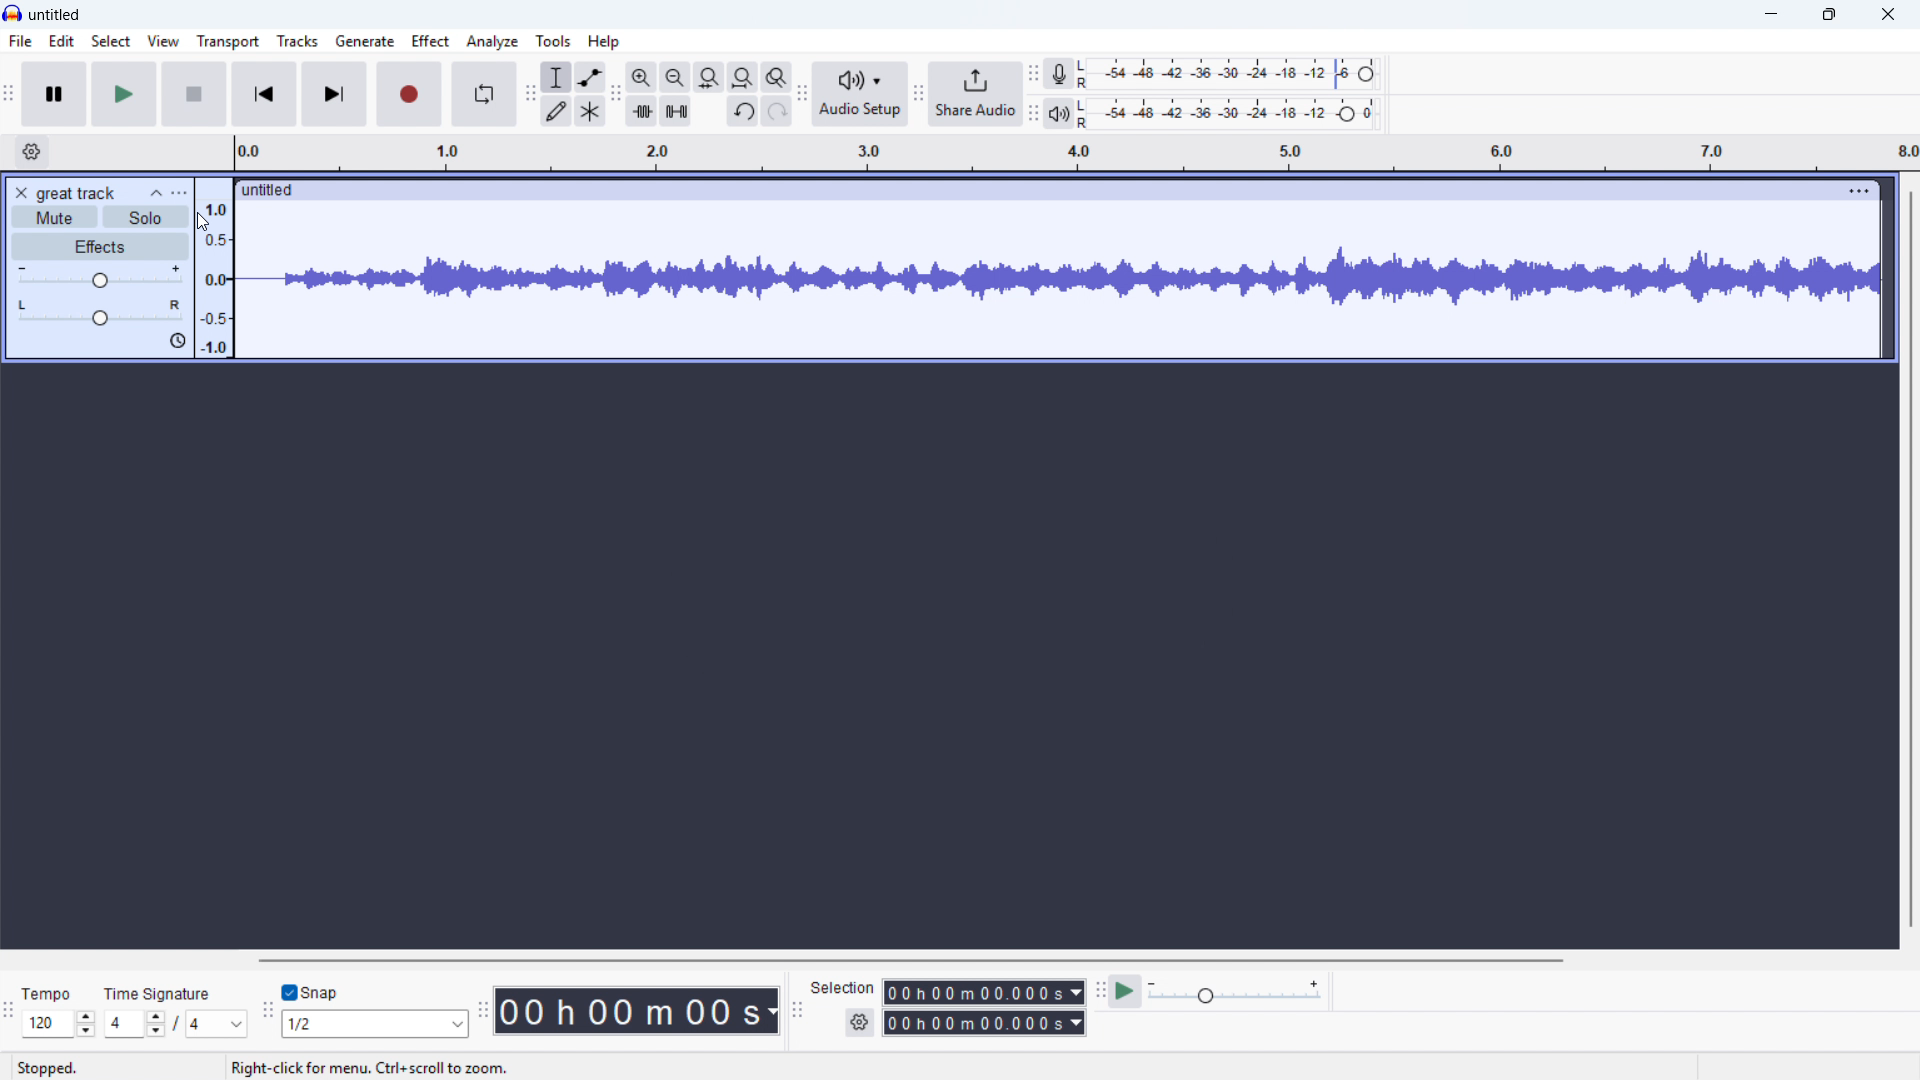 The image size is (1920, 1080). I want to click on Zoom in , so click(642, 76).